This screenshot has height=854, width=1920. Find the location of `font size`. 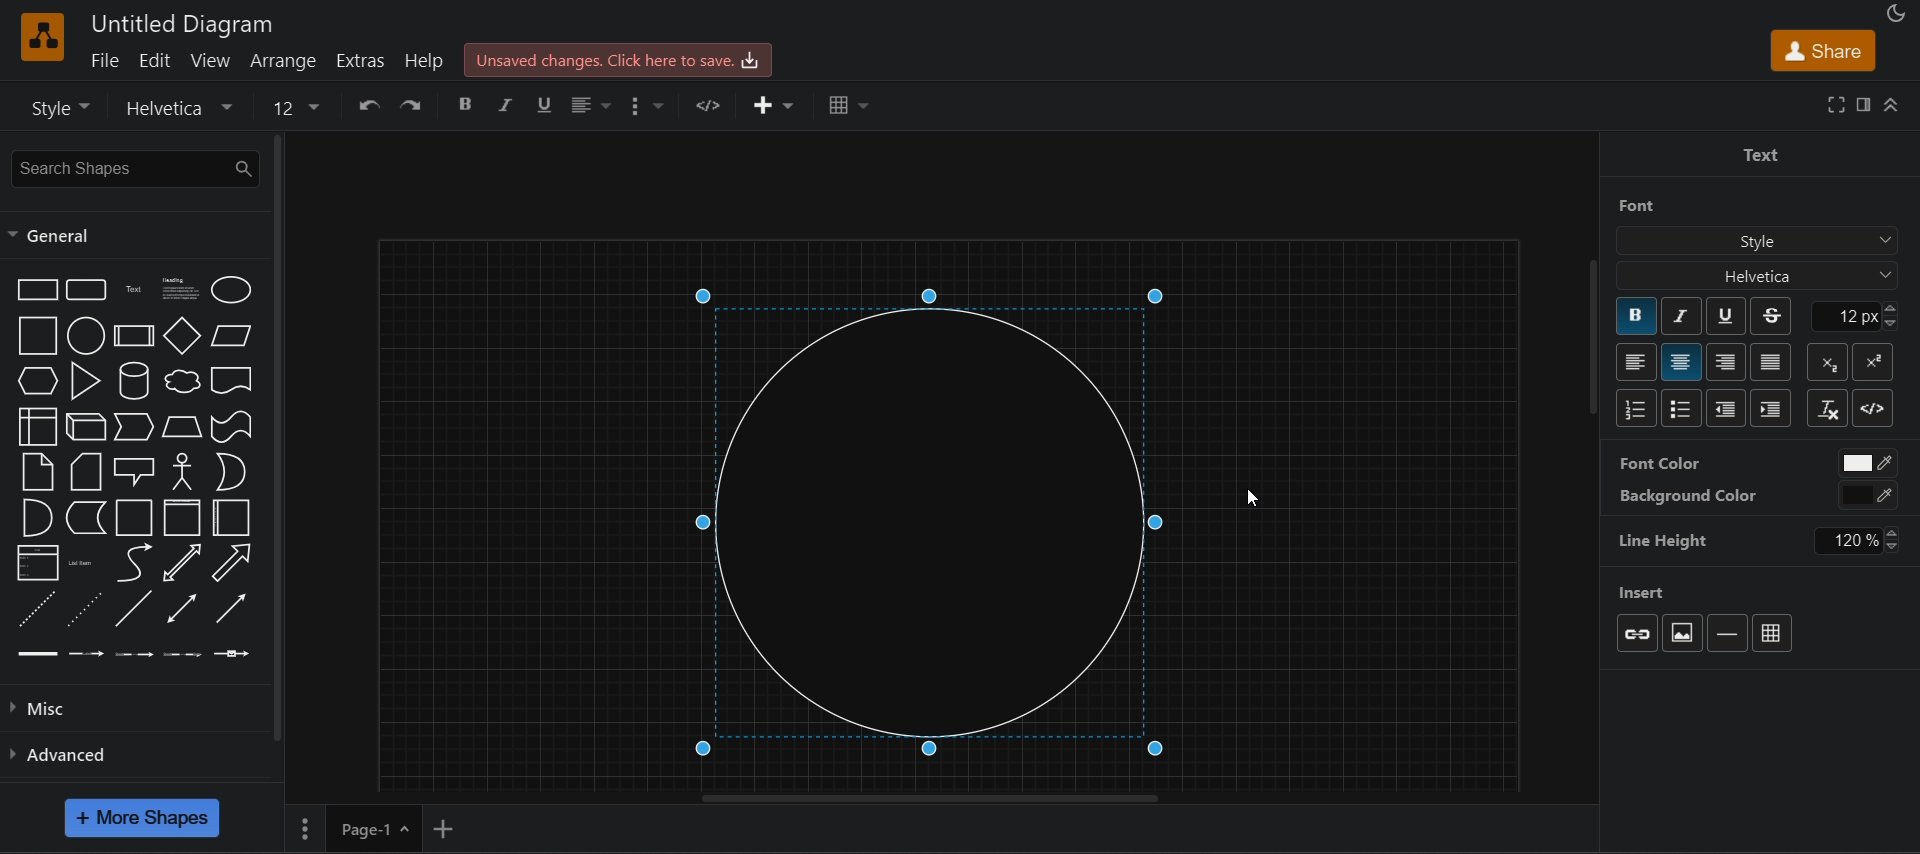

font size is located at coordinates (1870, 315).